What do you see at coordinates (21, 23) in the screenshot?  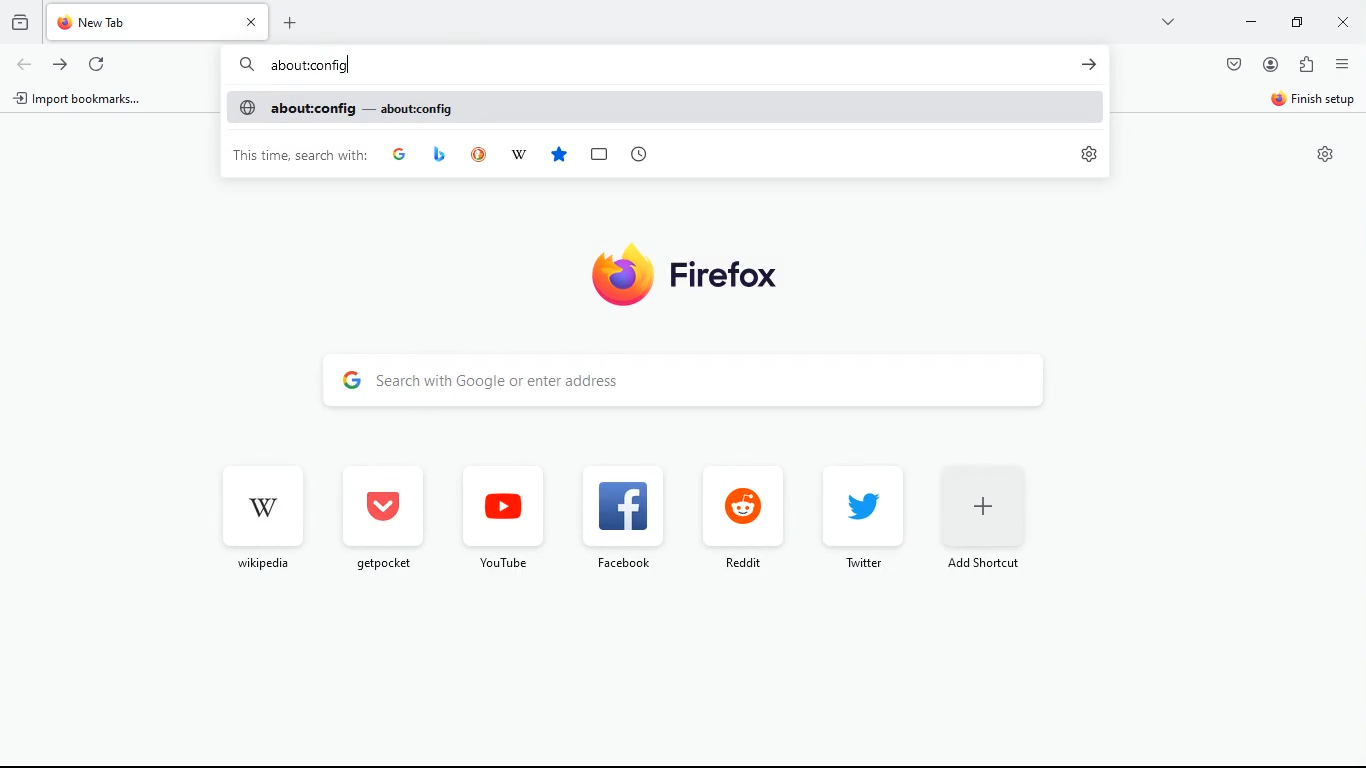 I see `history` at bounding box center [21, 23].